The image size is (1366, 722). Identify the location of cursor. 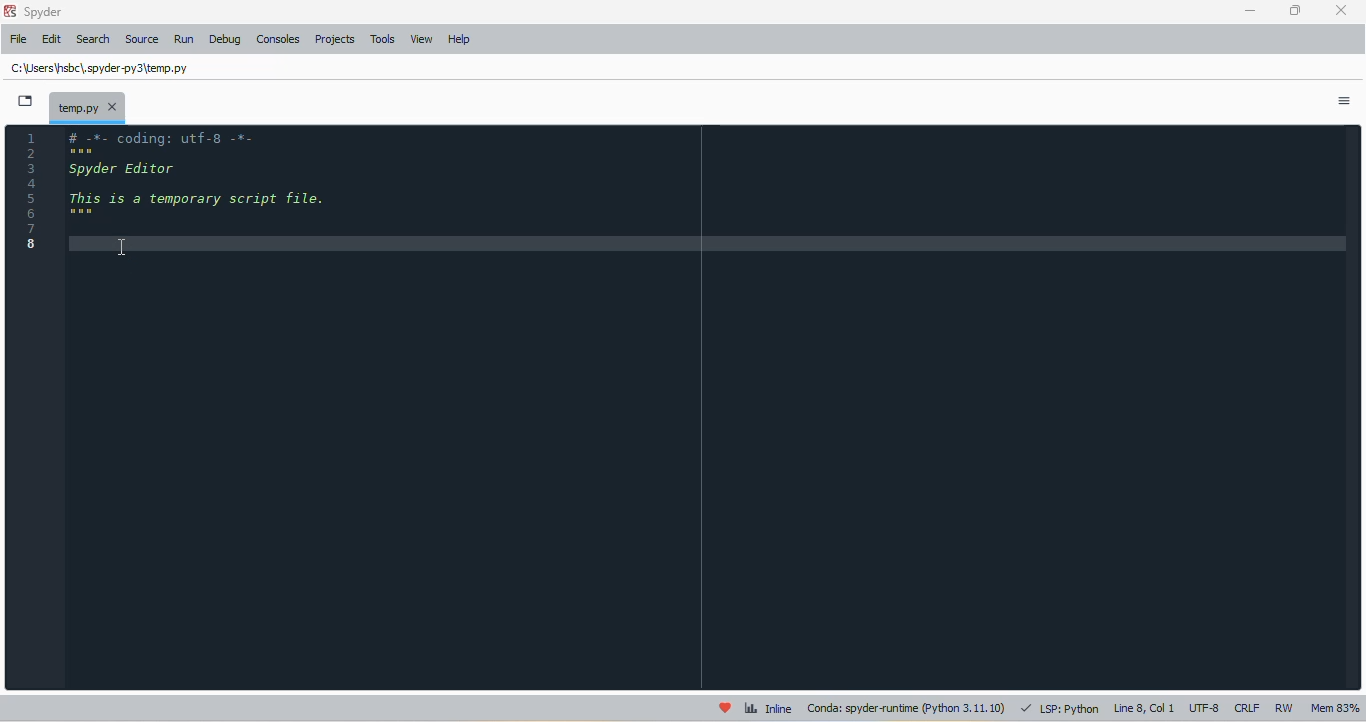
(122, 248).